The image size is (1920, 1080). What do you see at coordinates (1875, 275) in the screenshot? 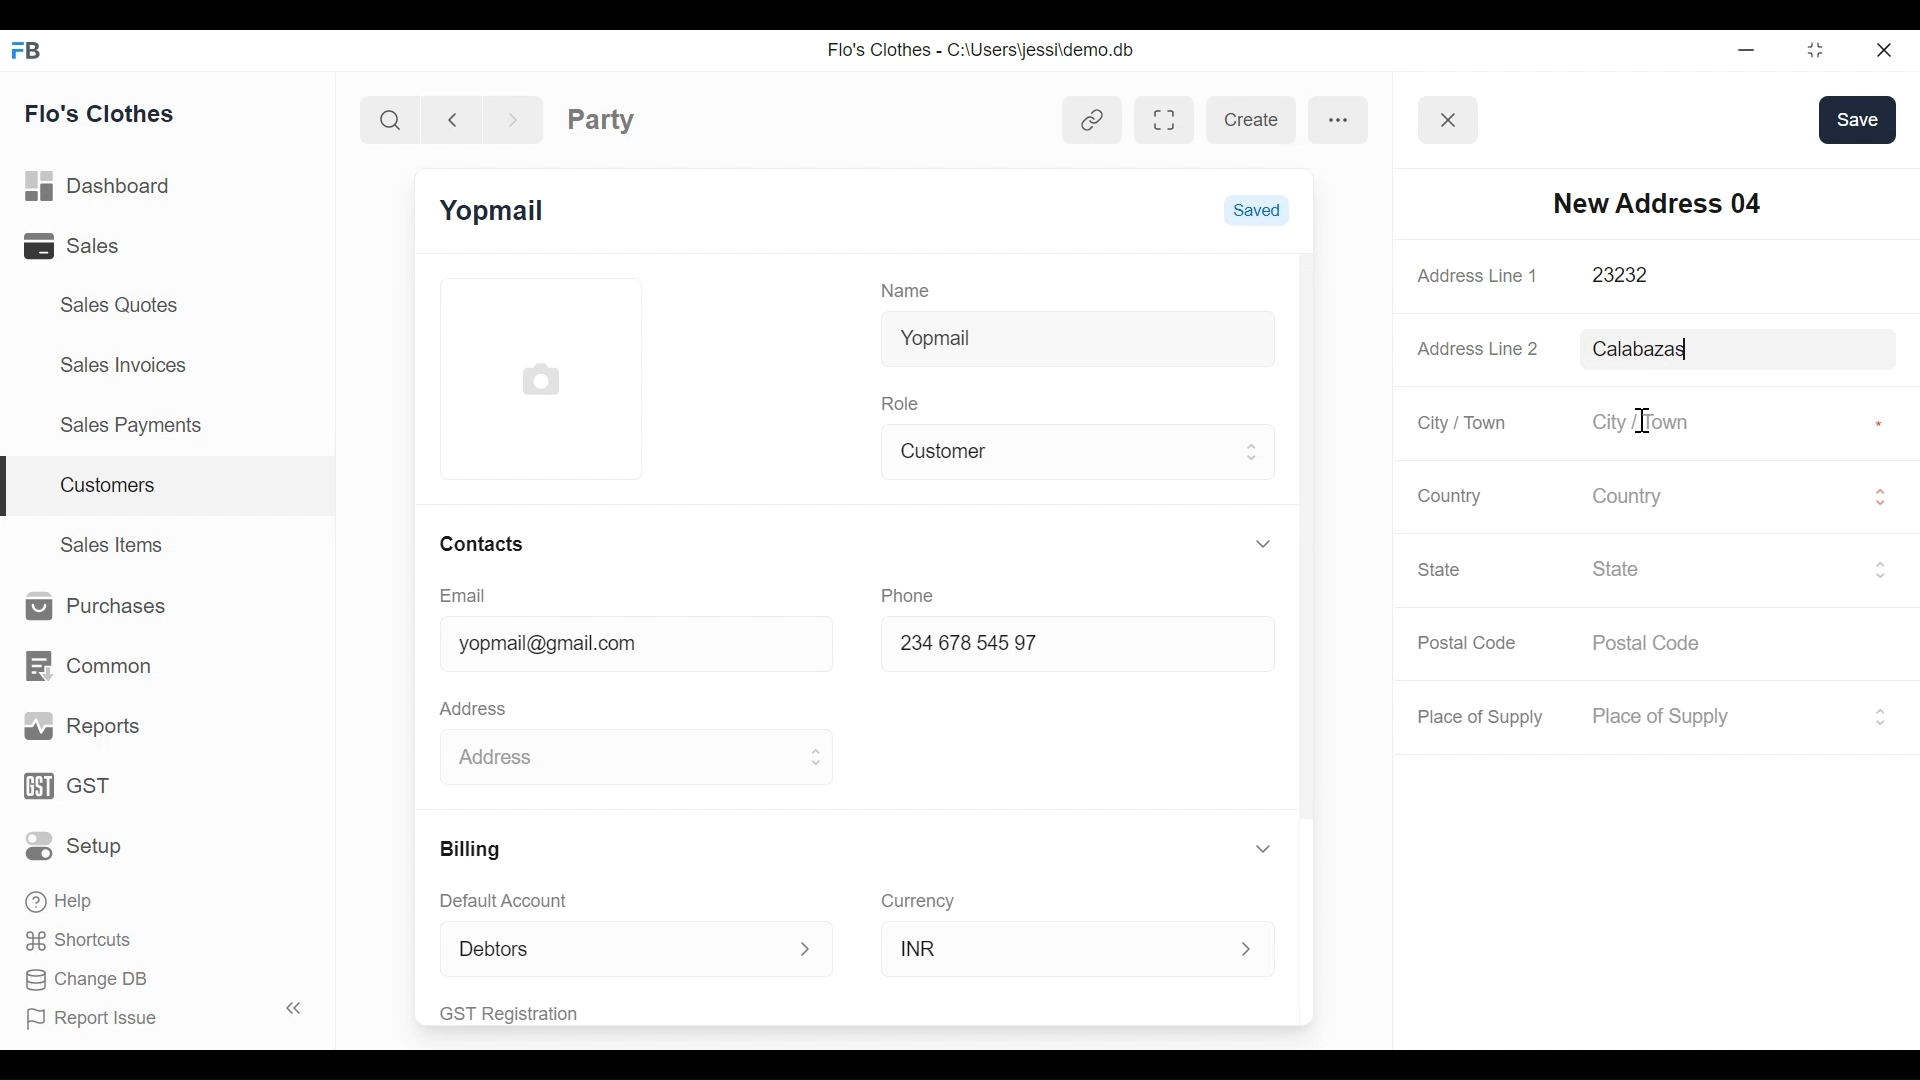
I see `Asterisk` at bounding box center [1875, 275].